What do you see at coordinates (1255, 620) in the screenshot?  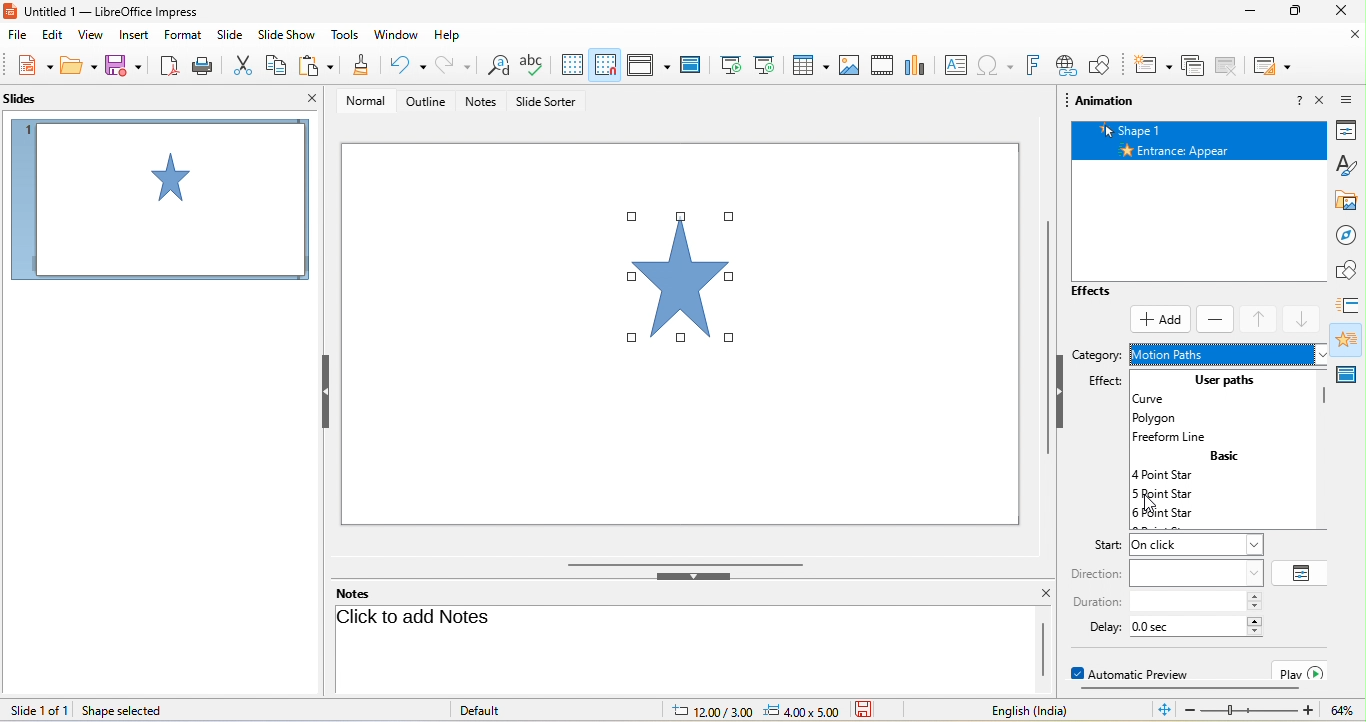 I see `increase delay` at bounding box center [1255, 620].